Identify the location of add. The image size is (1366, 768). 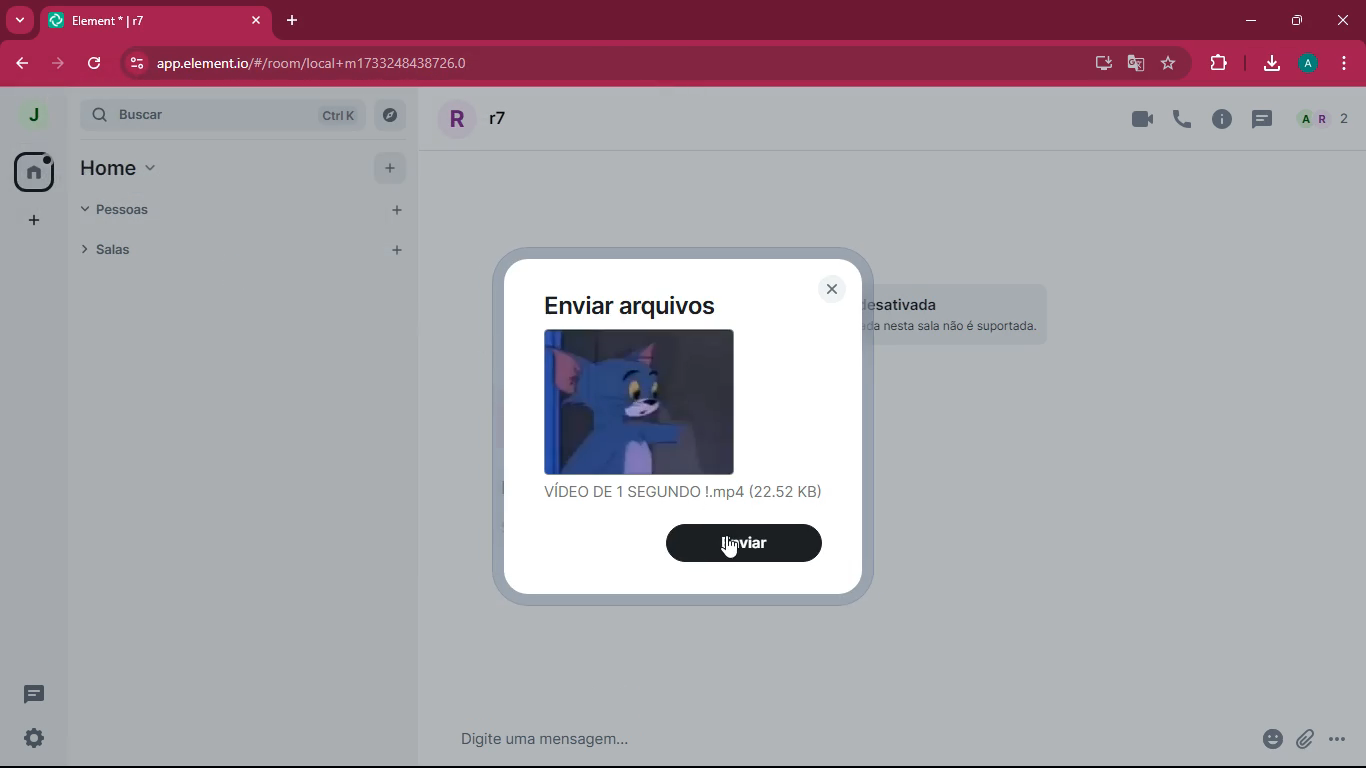
(389, 167).